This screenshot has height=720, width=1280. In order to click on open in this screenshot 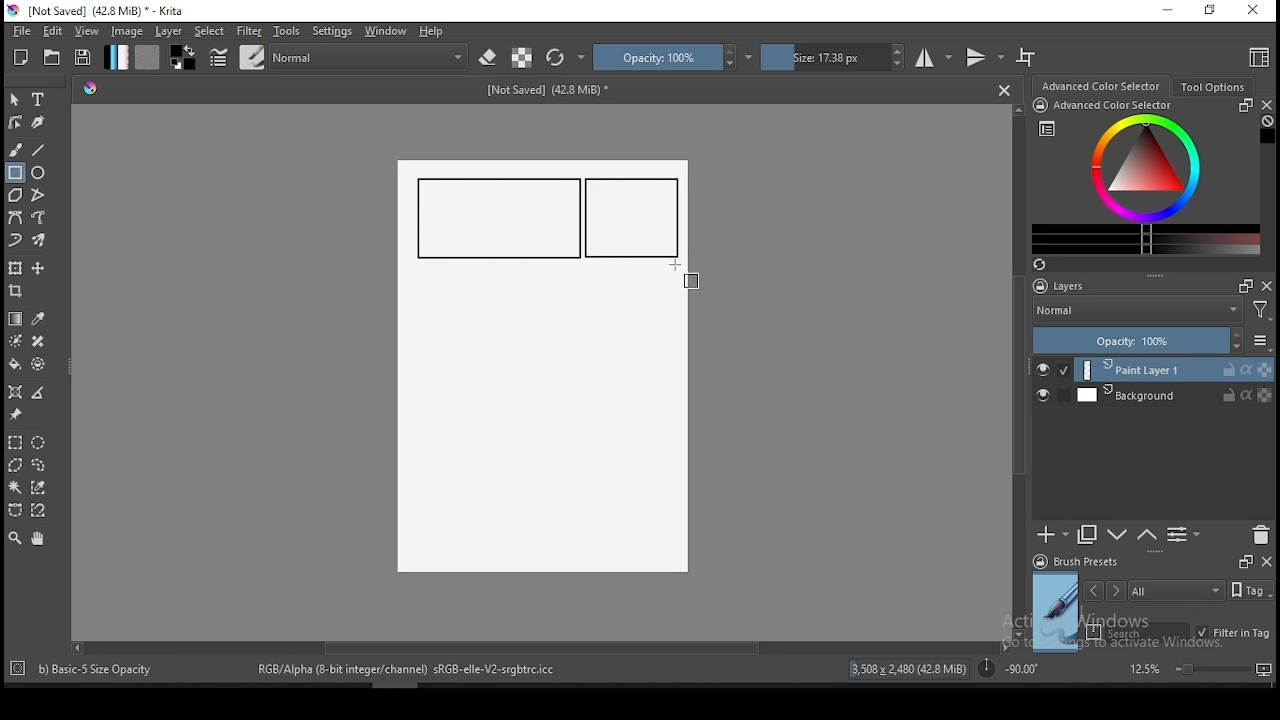, I will do `click(52, 57)`.